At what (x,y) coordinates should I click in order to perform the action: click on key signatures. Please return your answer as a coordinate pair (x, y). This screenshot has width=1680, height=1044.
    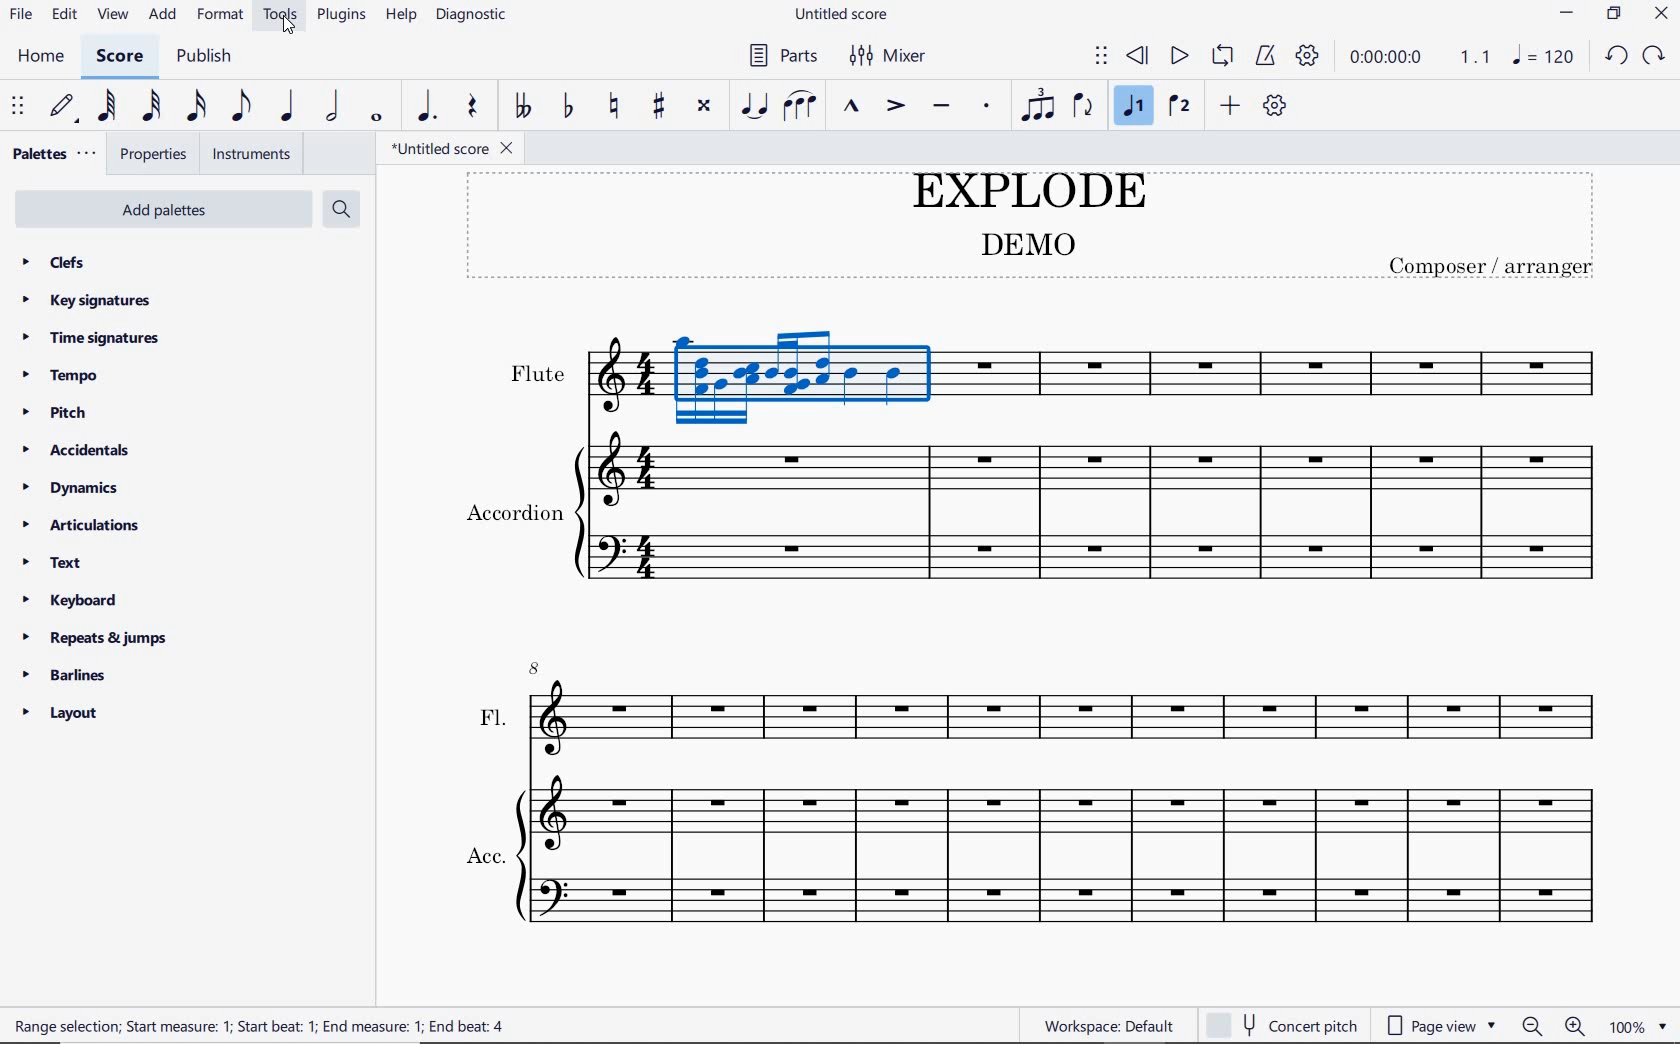
    Looking at the image, I should click on (87, 300).